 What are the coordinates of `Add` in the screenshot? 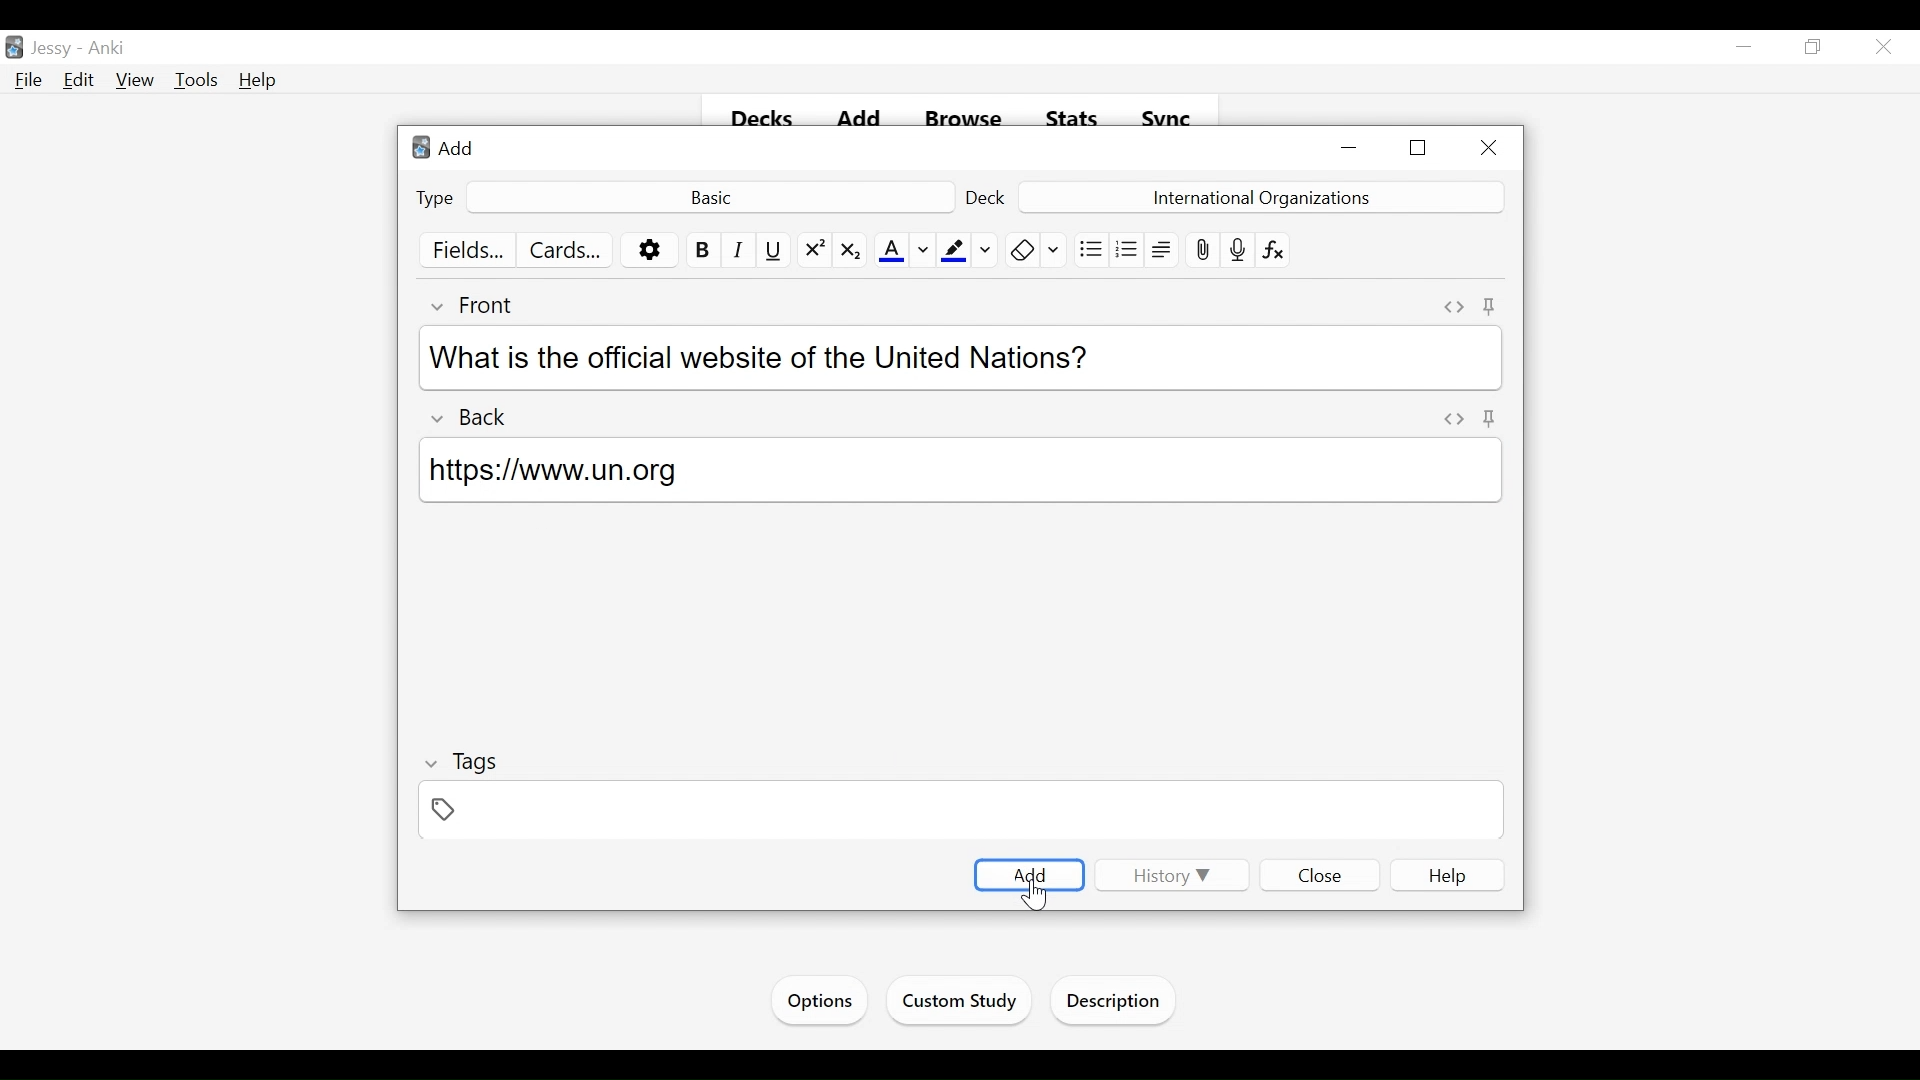 It's located at (458, 149).